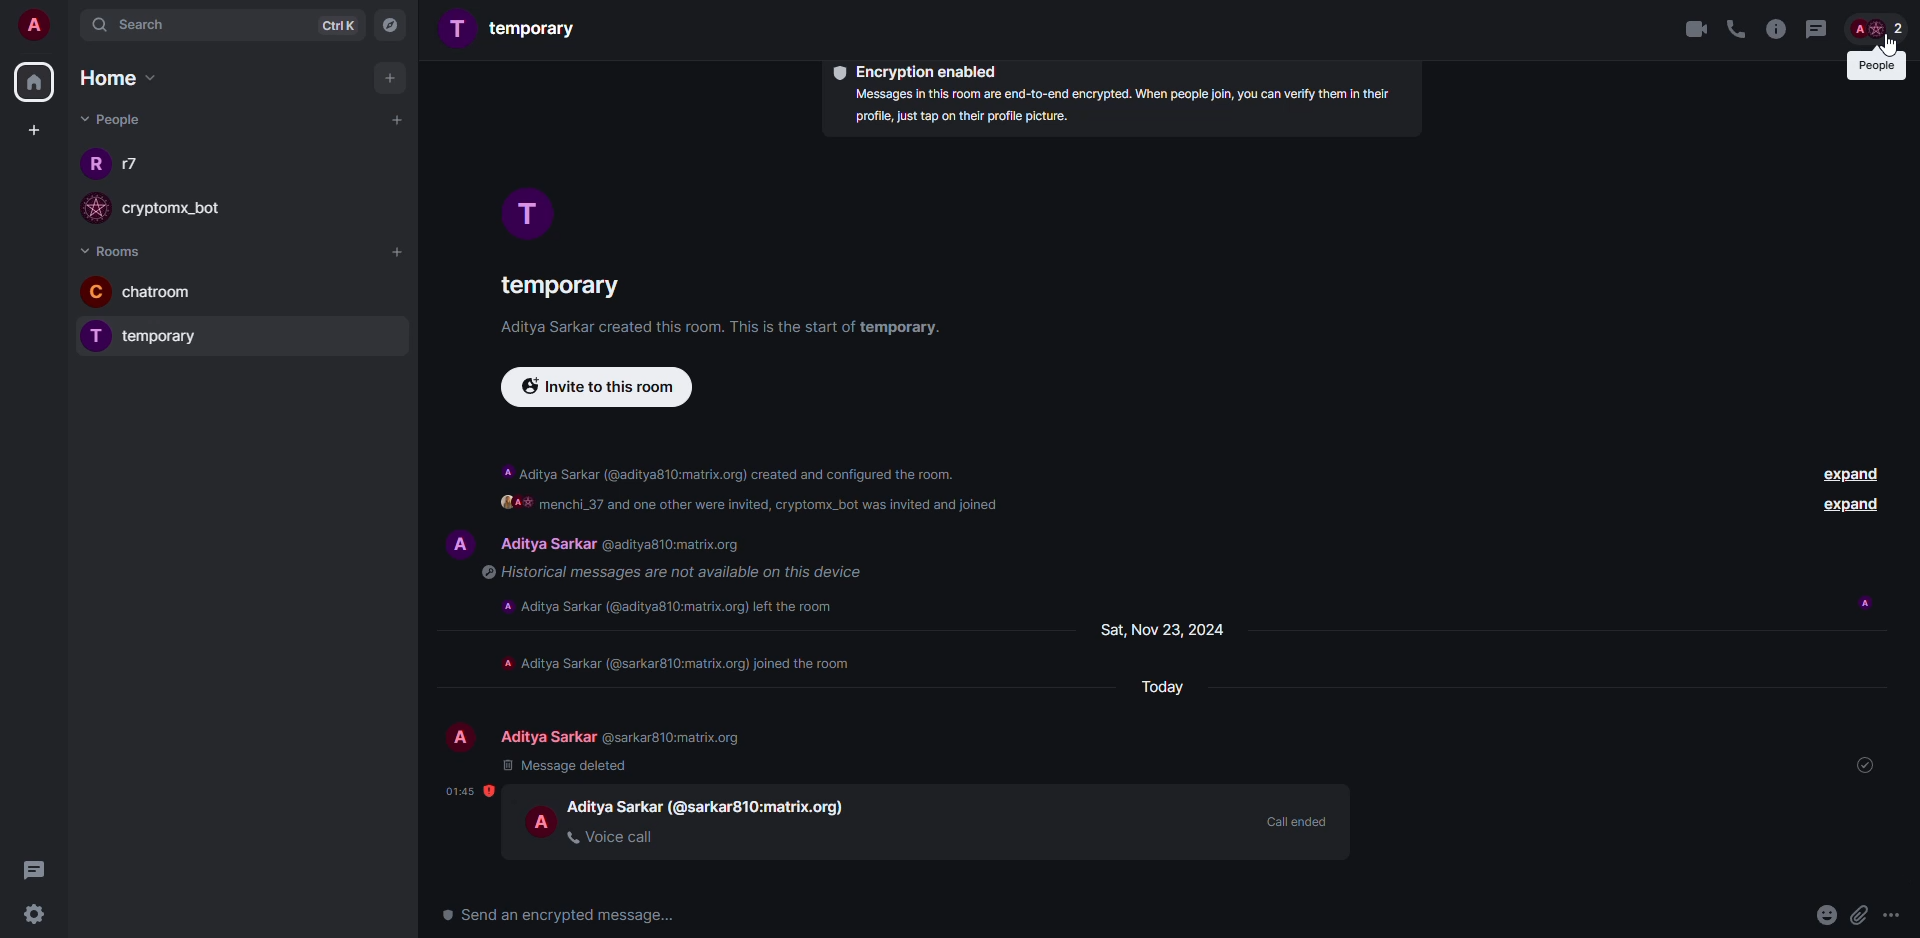 The width and height of the screenshot is (1920, 938). I want to click on click, so click(1879, 29).